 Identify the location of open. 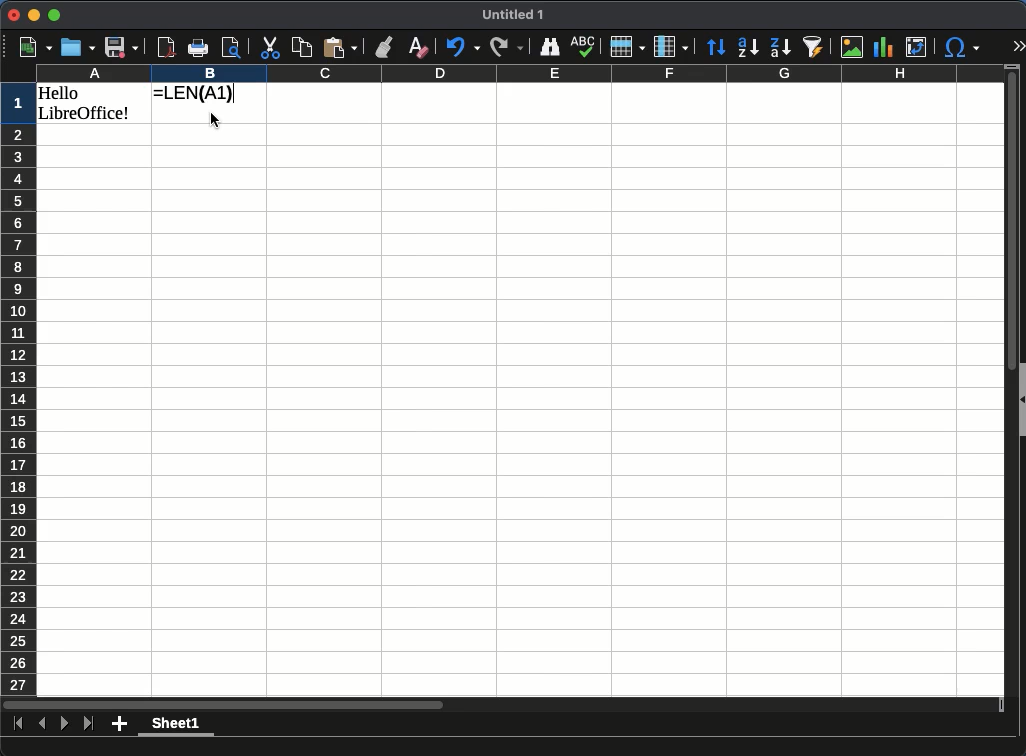
(75, 46).